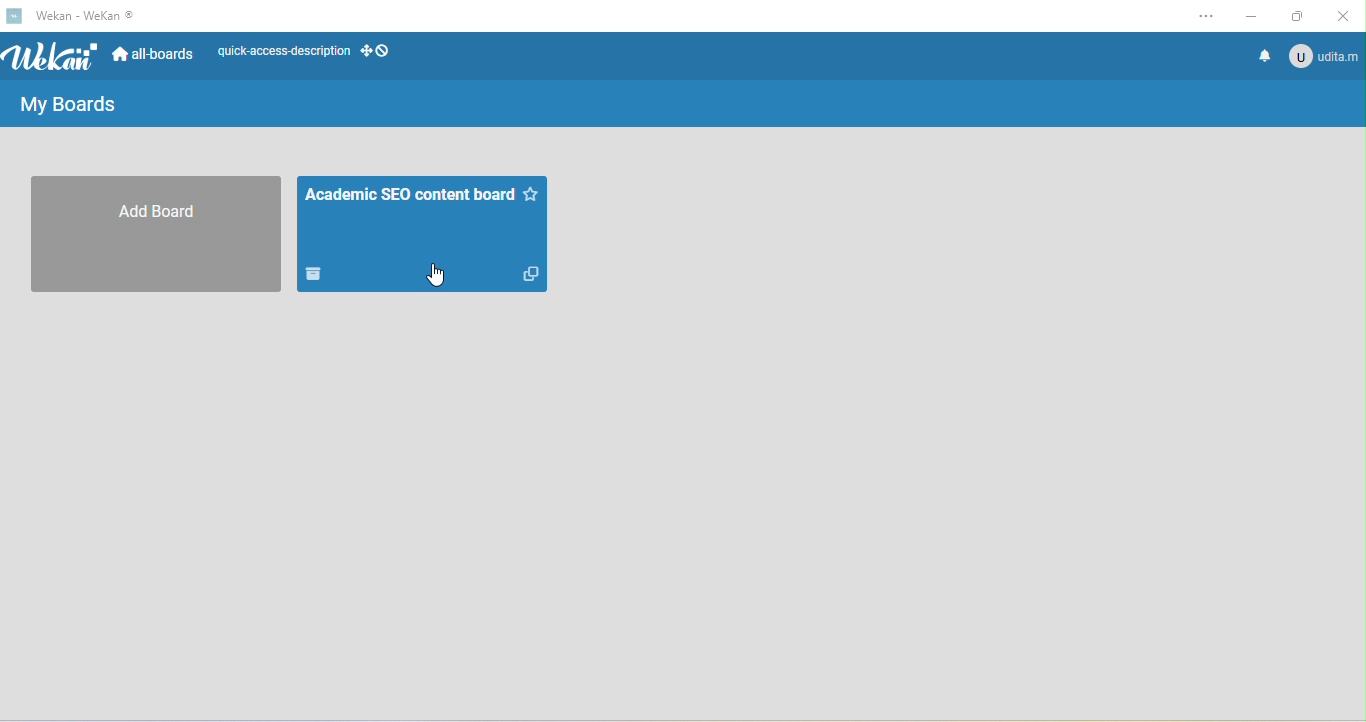 The image size is (1366, 722). What do you see at coordinates (1346, 14) in the screenshot?
I see `close` at bounding box center [1346, 14].